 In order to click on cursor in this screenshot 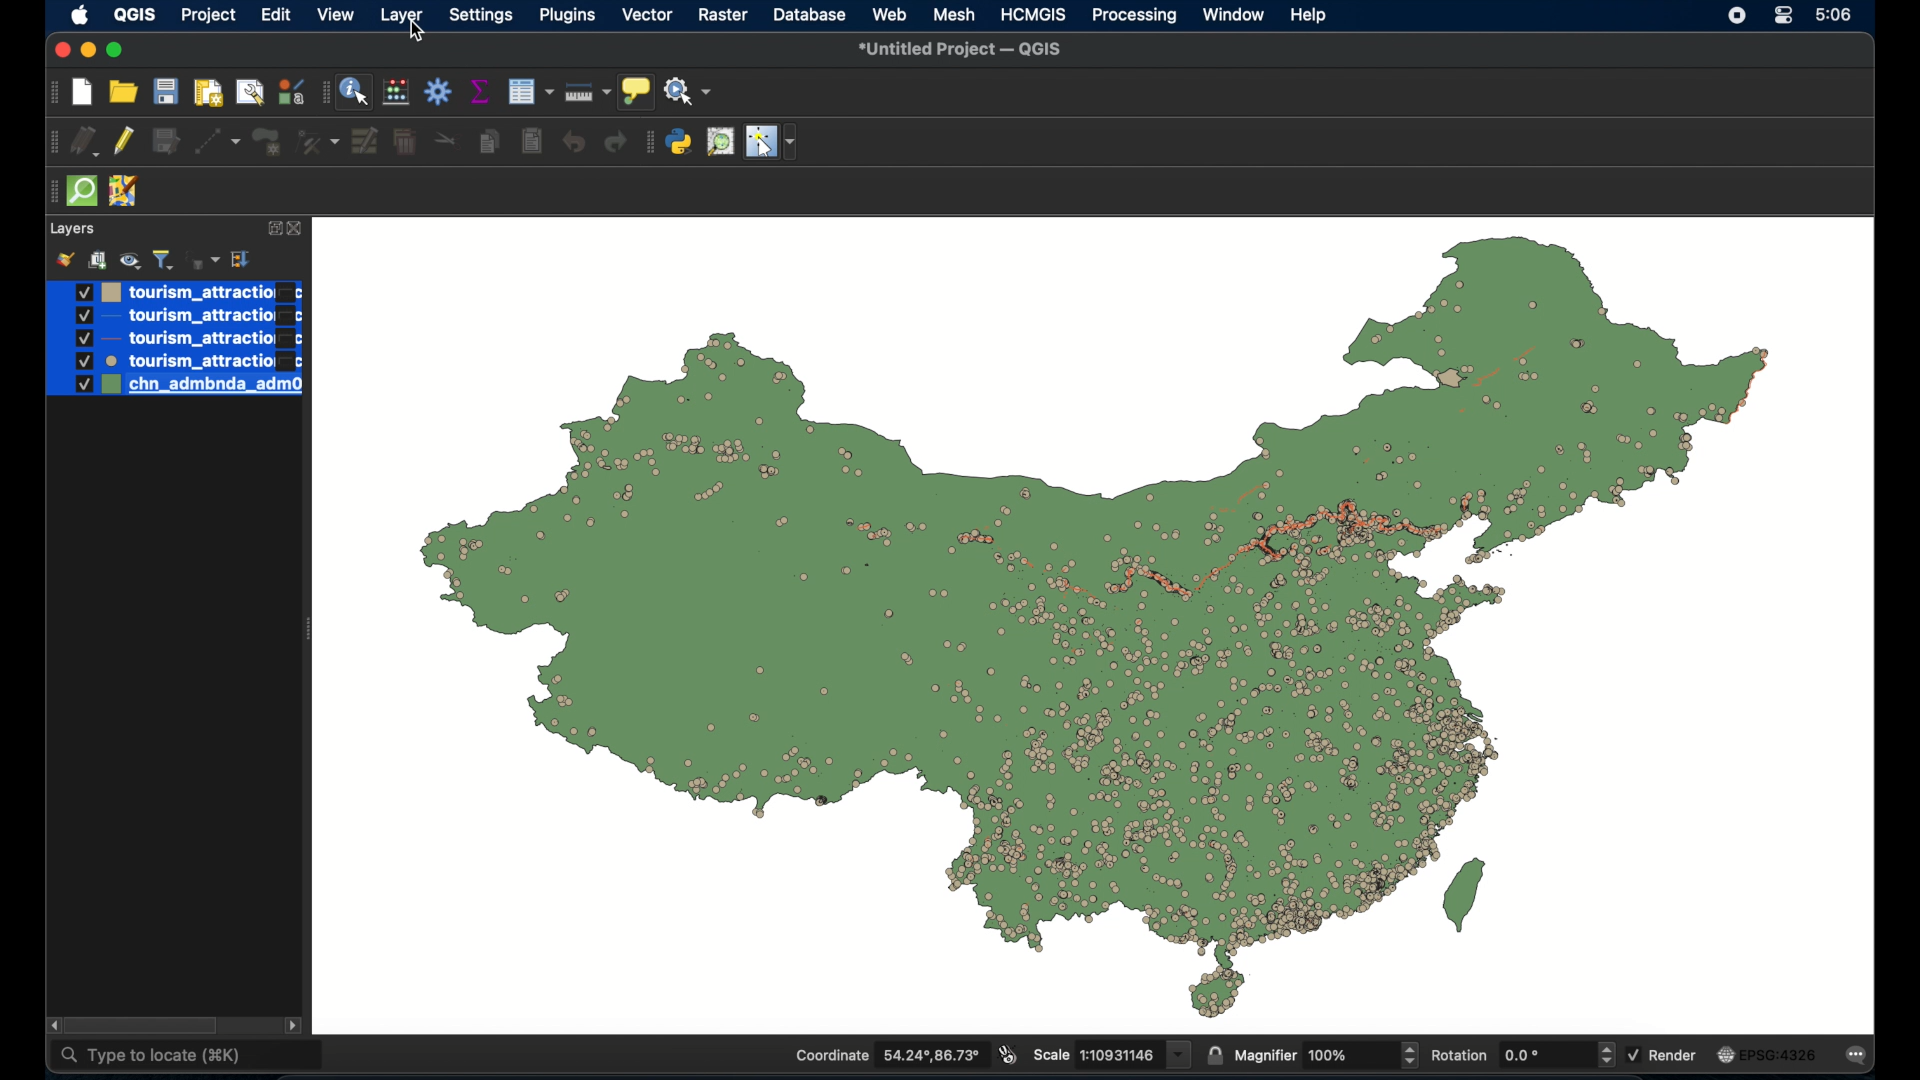, I will do `click(419, 32)`.